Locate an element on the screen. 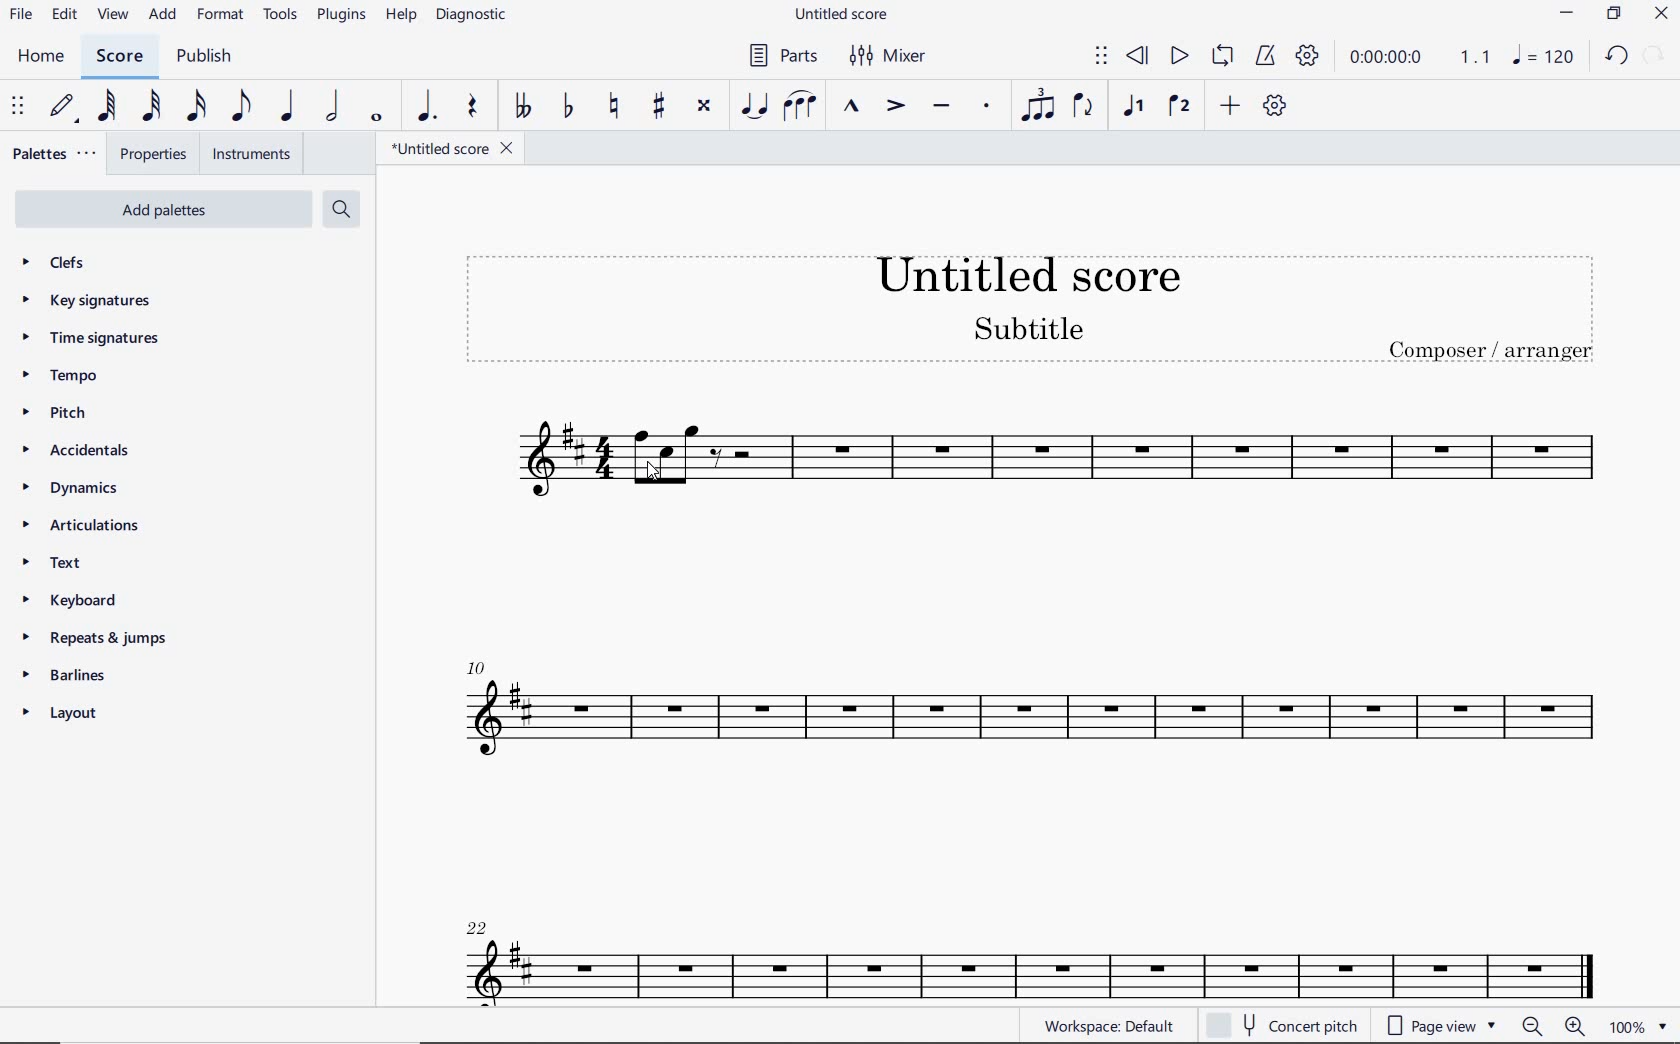 The width and height of the screenshot is (1680, 1044). REPEATS & JUMPS is located at coordinates (97, 637).